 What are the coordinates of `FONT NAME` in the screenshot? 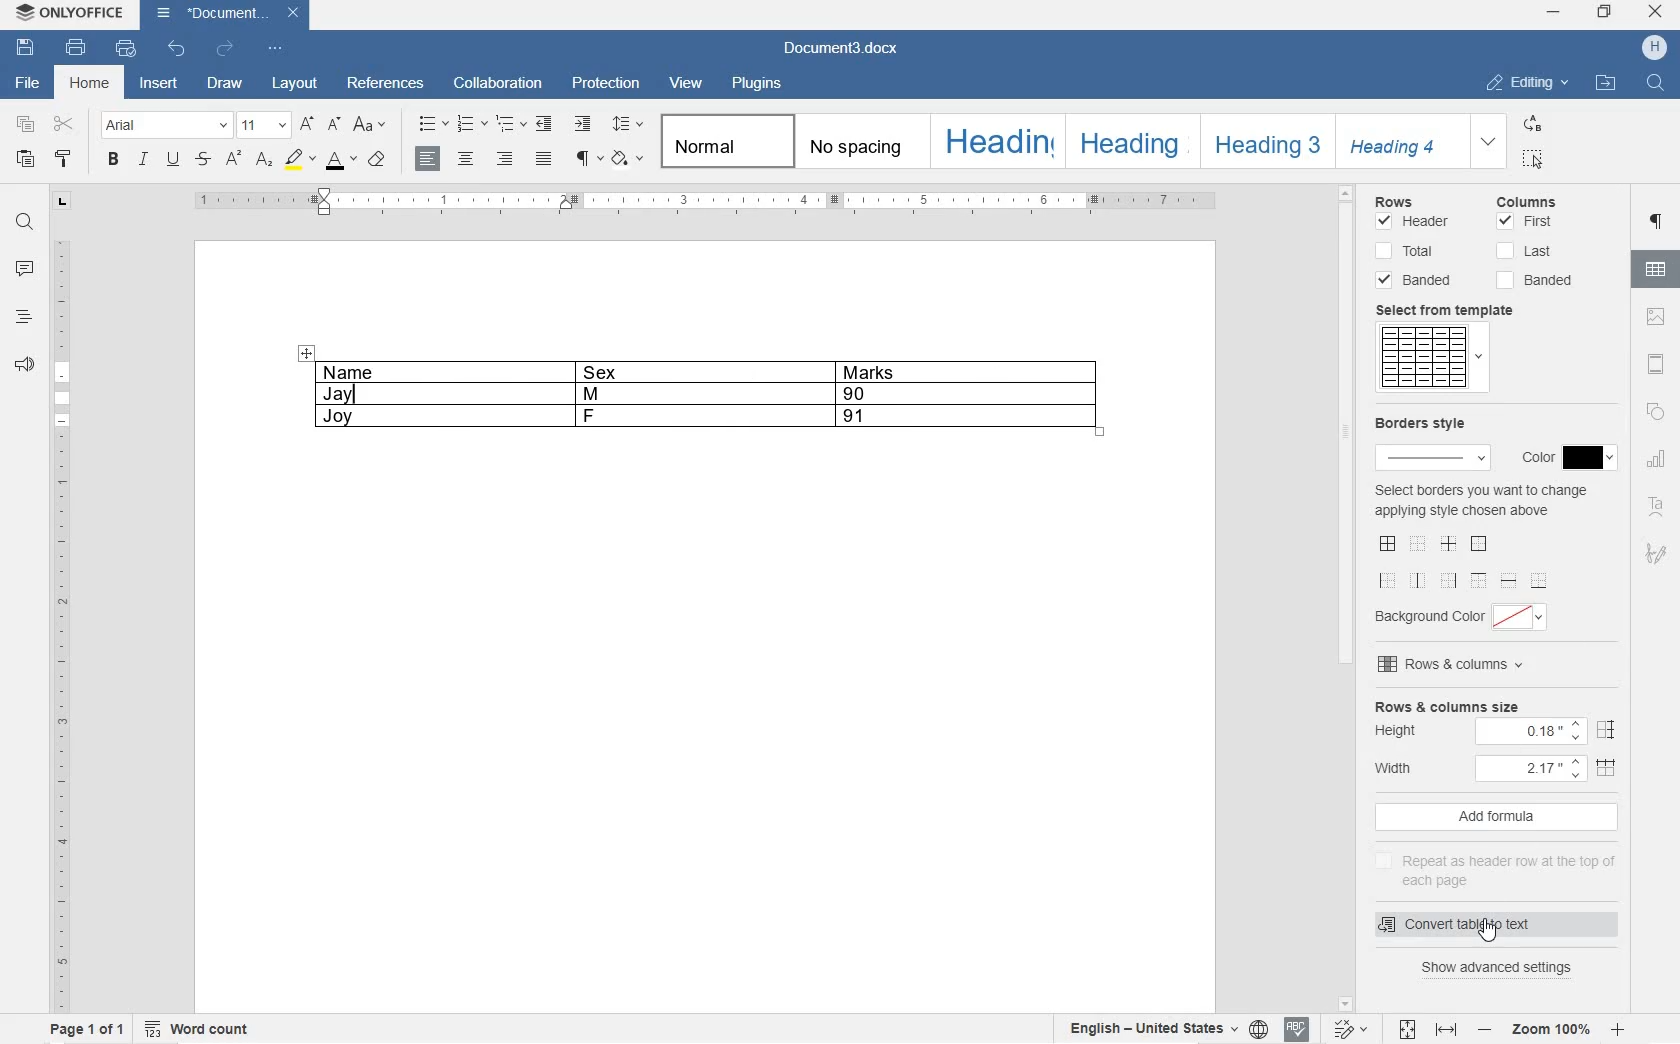 It's located at (165, 126).